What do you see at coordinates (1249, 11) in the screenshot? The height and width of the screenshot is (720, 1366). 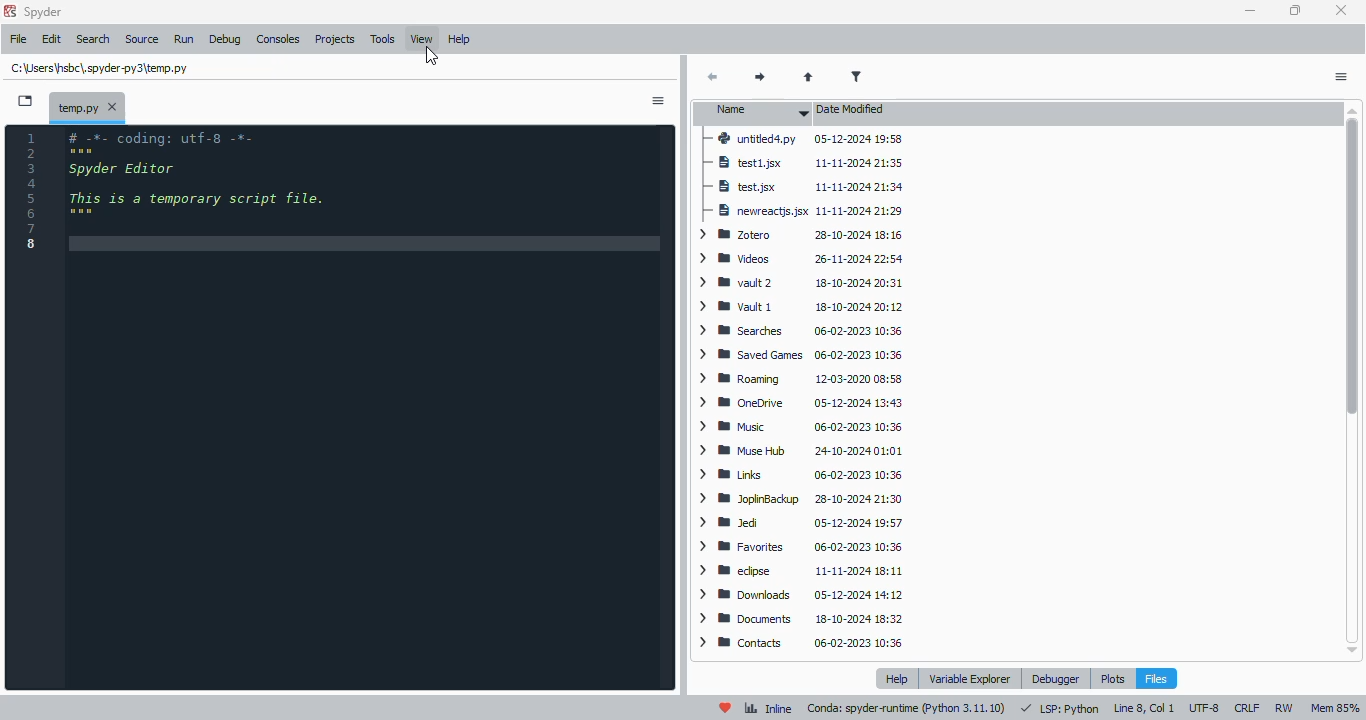 I see `minimize` at bounding box center [1249, 11].